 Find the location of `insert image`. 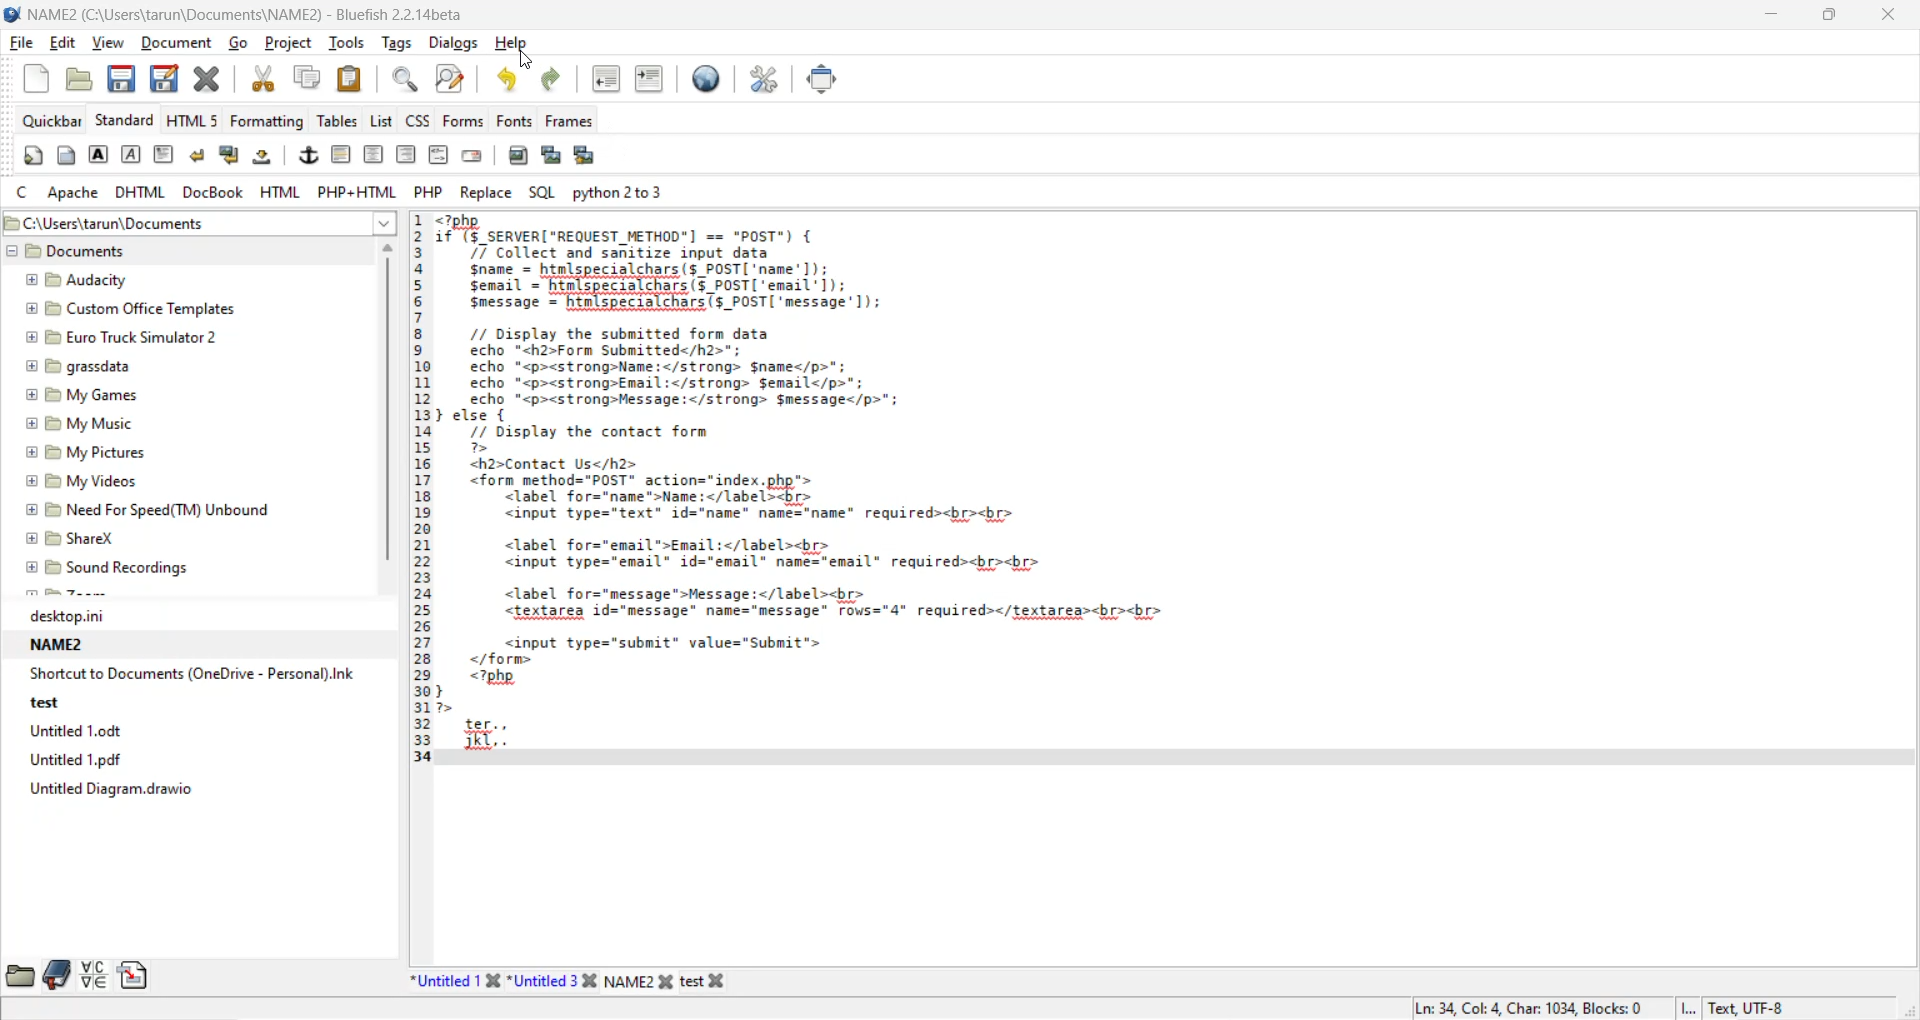

insert image is located at coordinates (523, 157).